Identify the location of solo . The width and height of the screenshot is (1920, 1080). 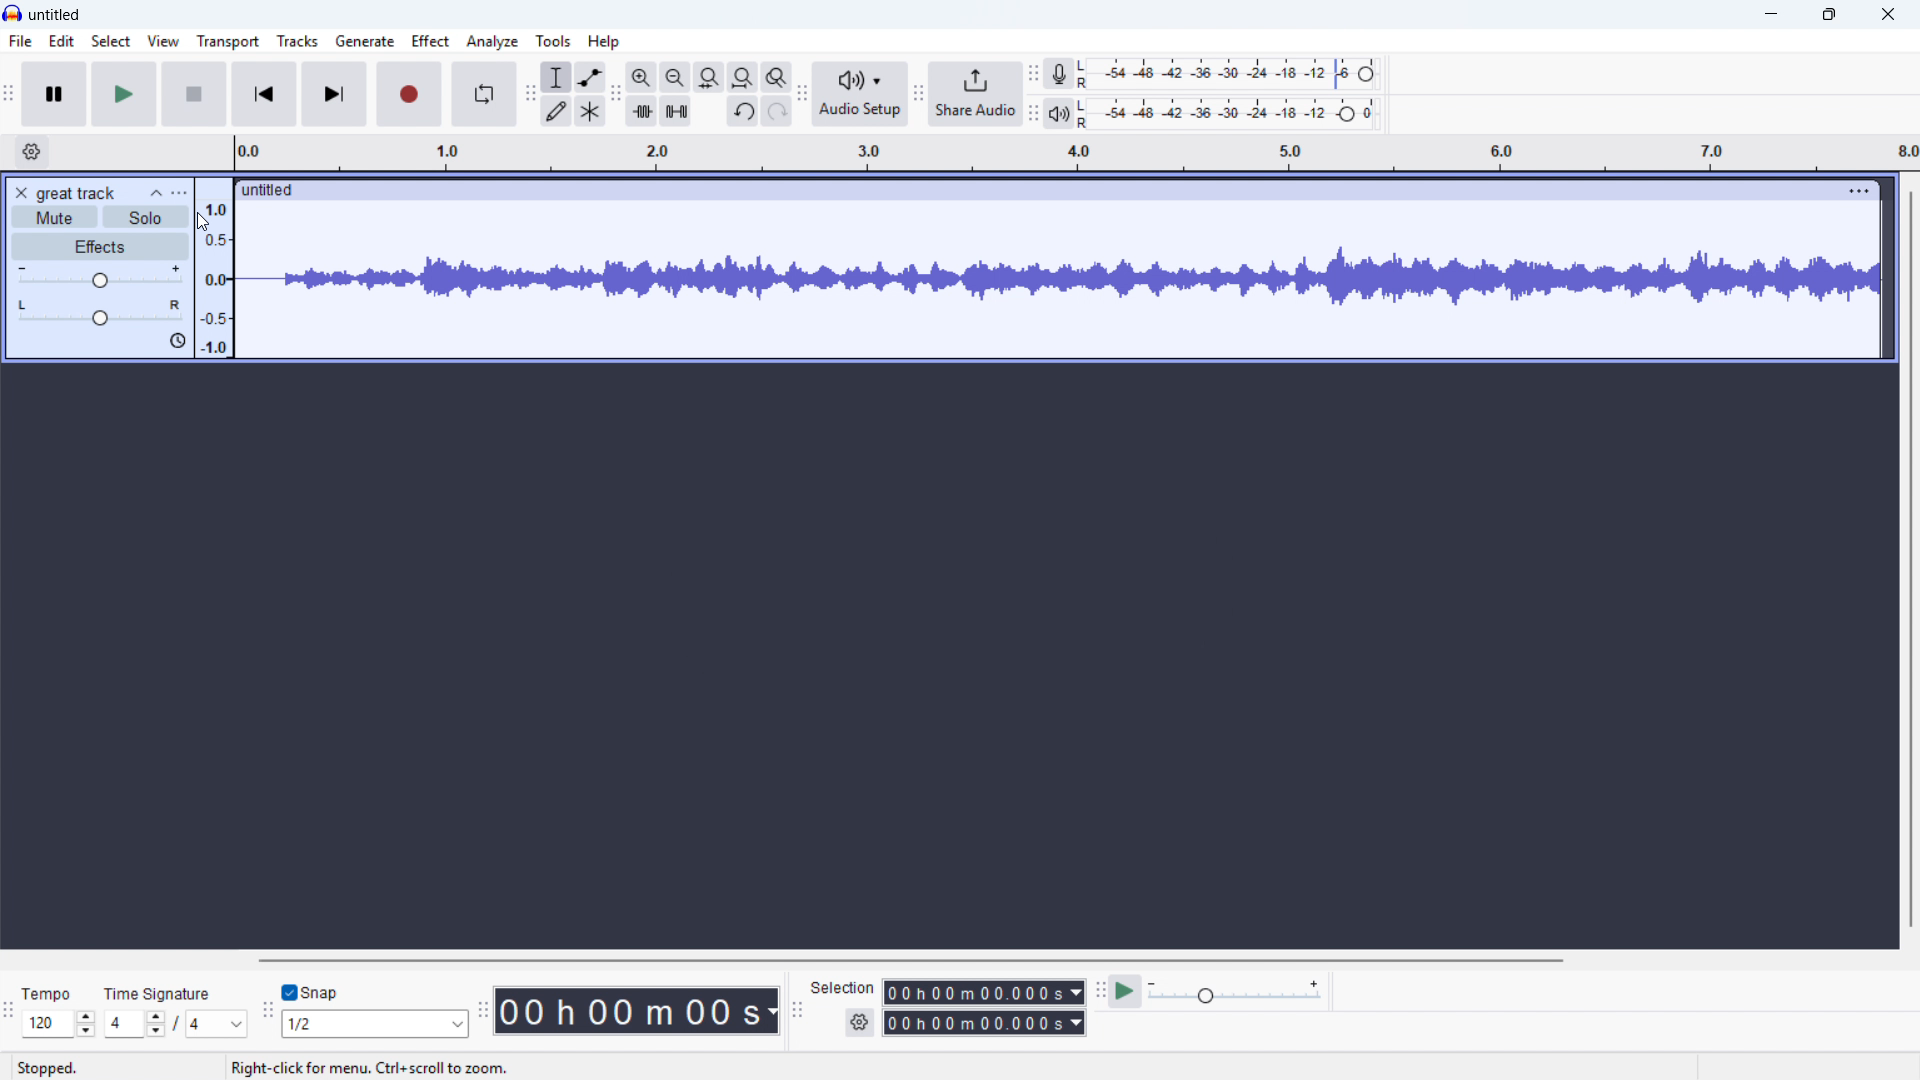
(146, 217).